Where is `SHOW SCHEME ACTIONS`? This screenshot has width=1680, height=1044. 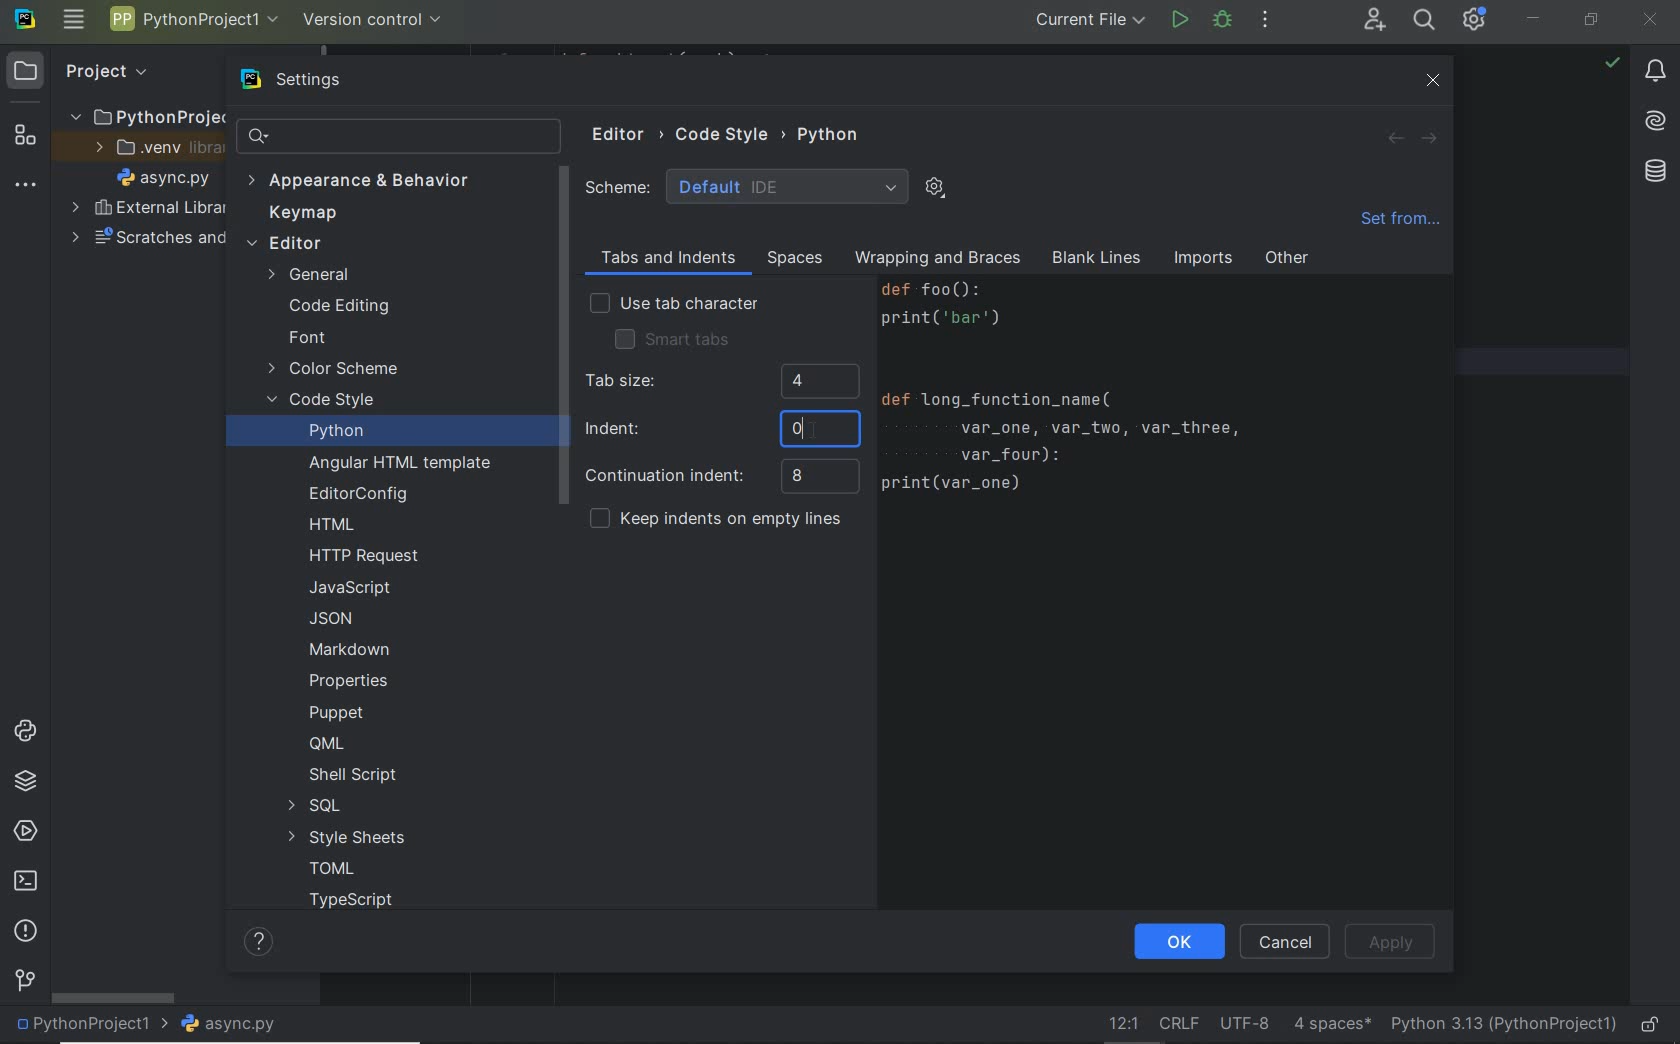
SHOW SCHEME ACTIONS is located at coordinates (936, 189).